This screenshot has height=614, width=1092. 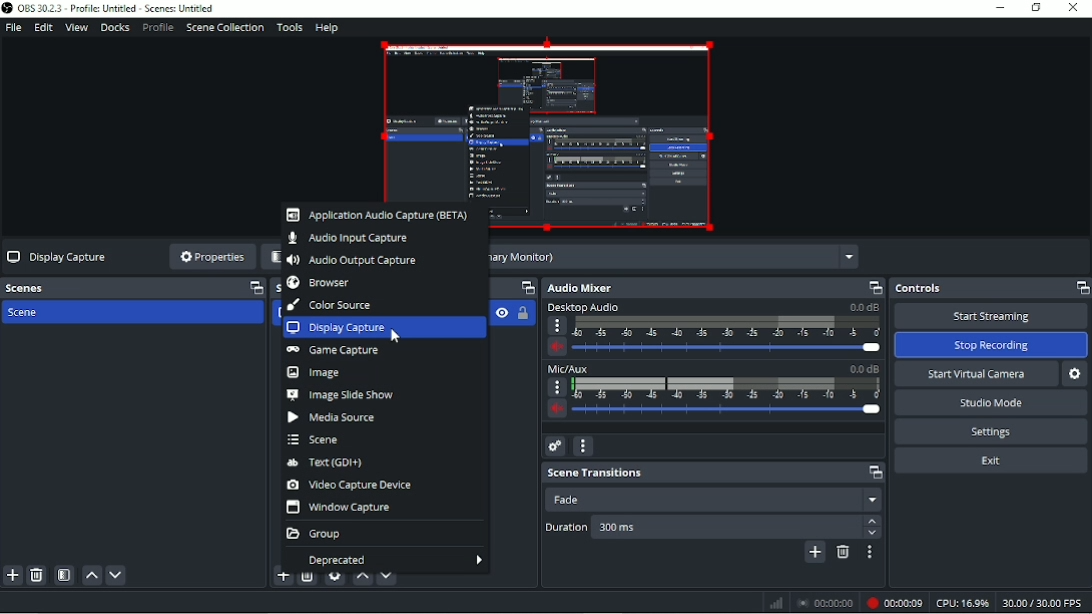 I want to click on Stop recording, so click(x=826, y=602).